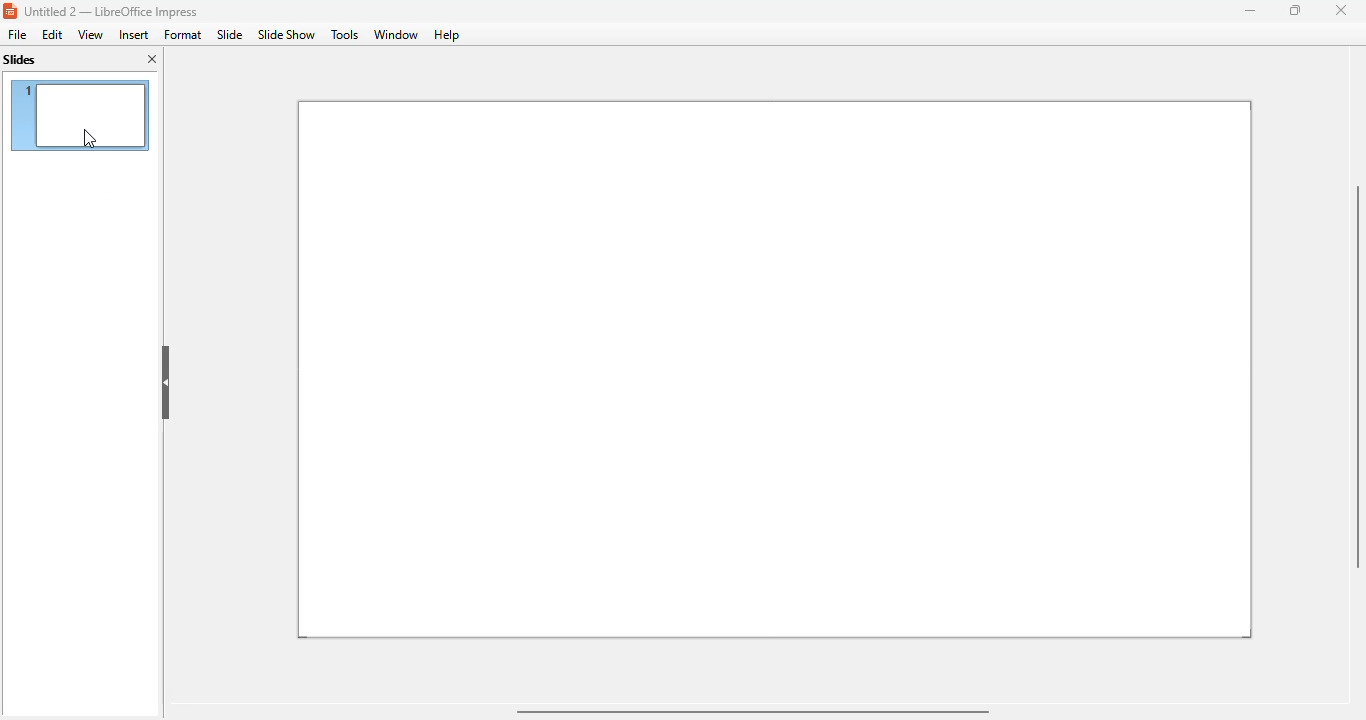 Image resolution: width=1366 pixels, height=720 pixels. What do you see at coordinates (447, 35) in the screenshot?
I see `help` at bounding box center [447, 35].